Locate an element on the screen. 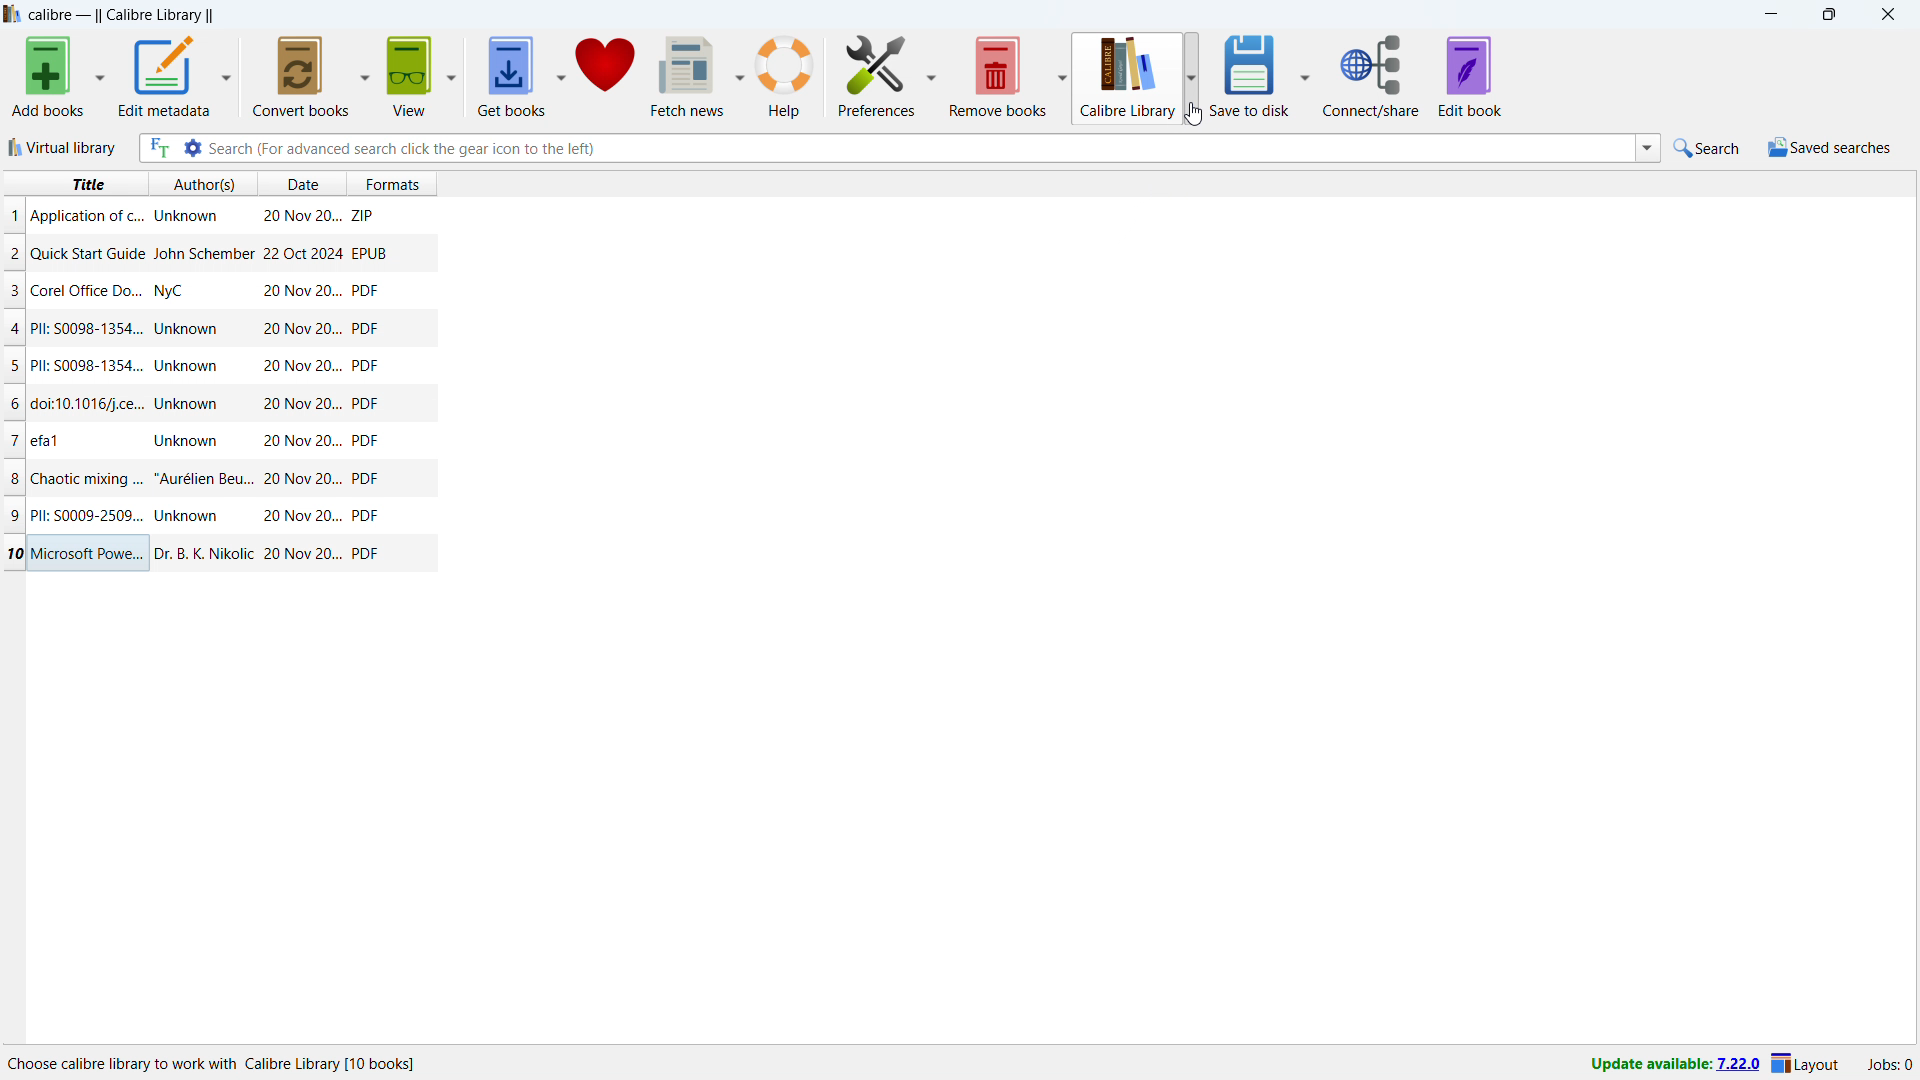  get books is located at coordinates (510, 77).